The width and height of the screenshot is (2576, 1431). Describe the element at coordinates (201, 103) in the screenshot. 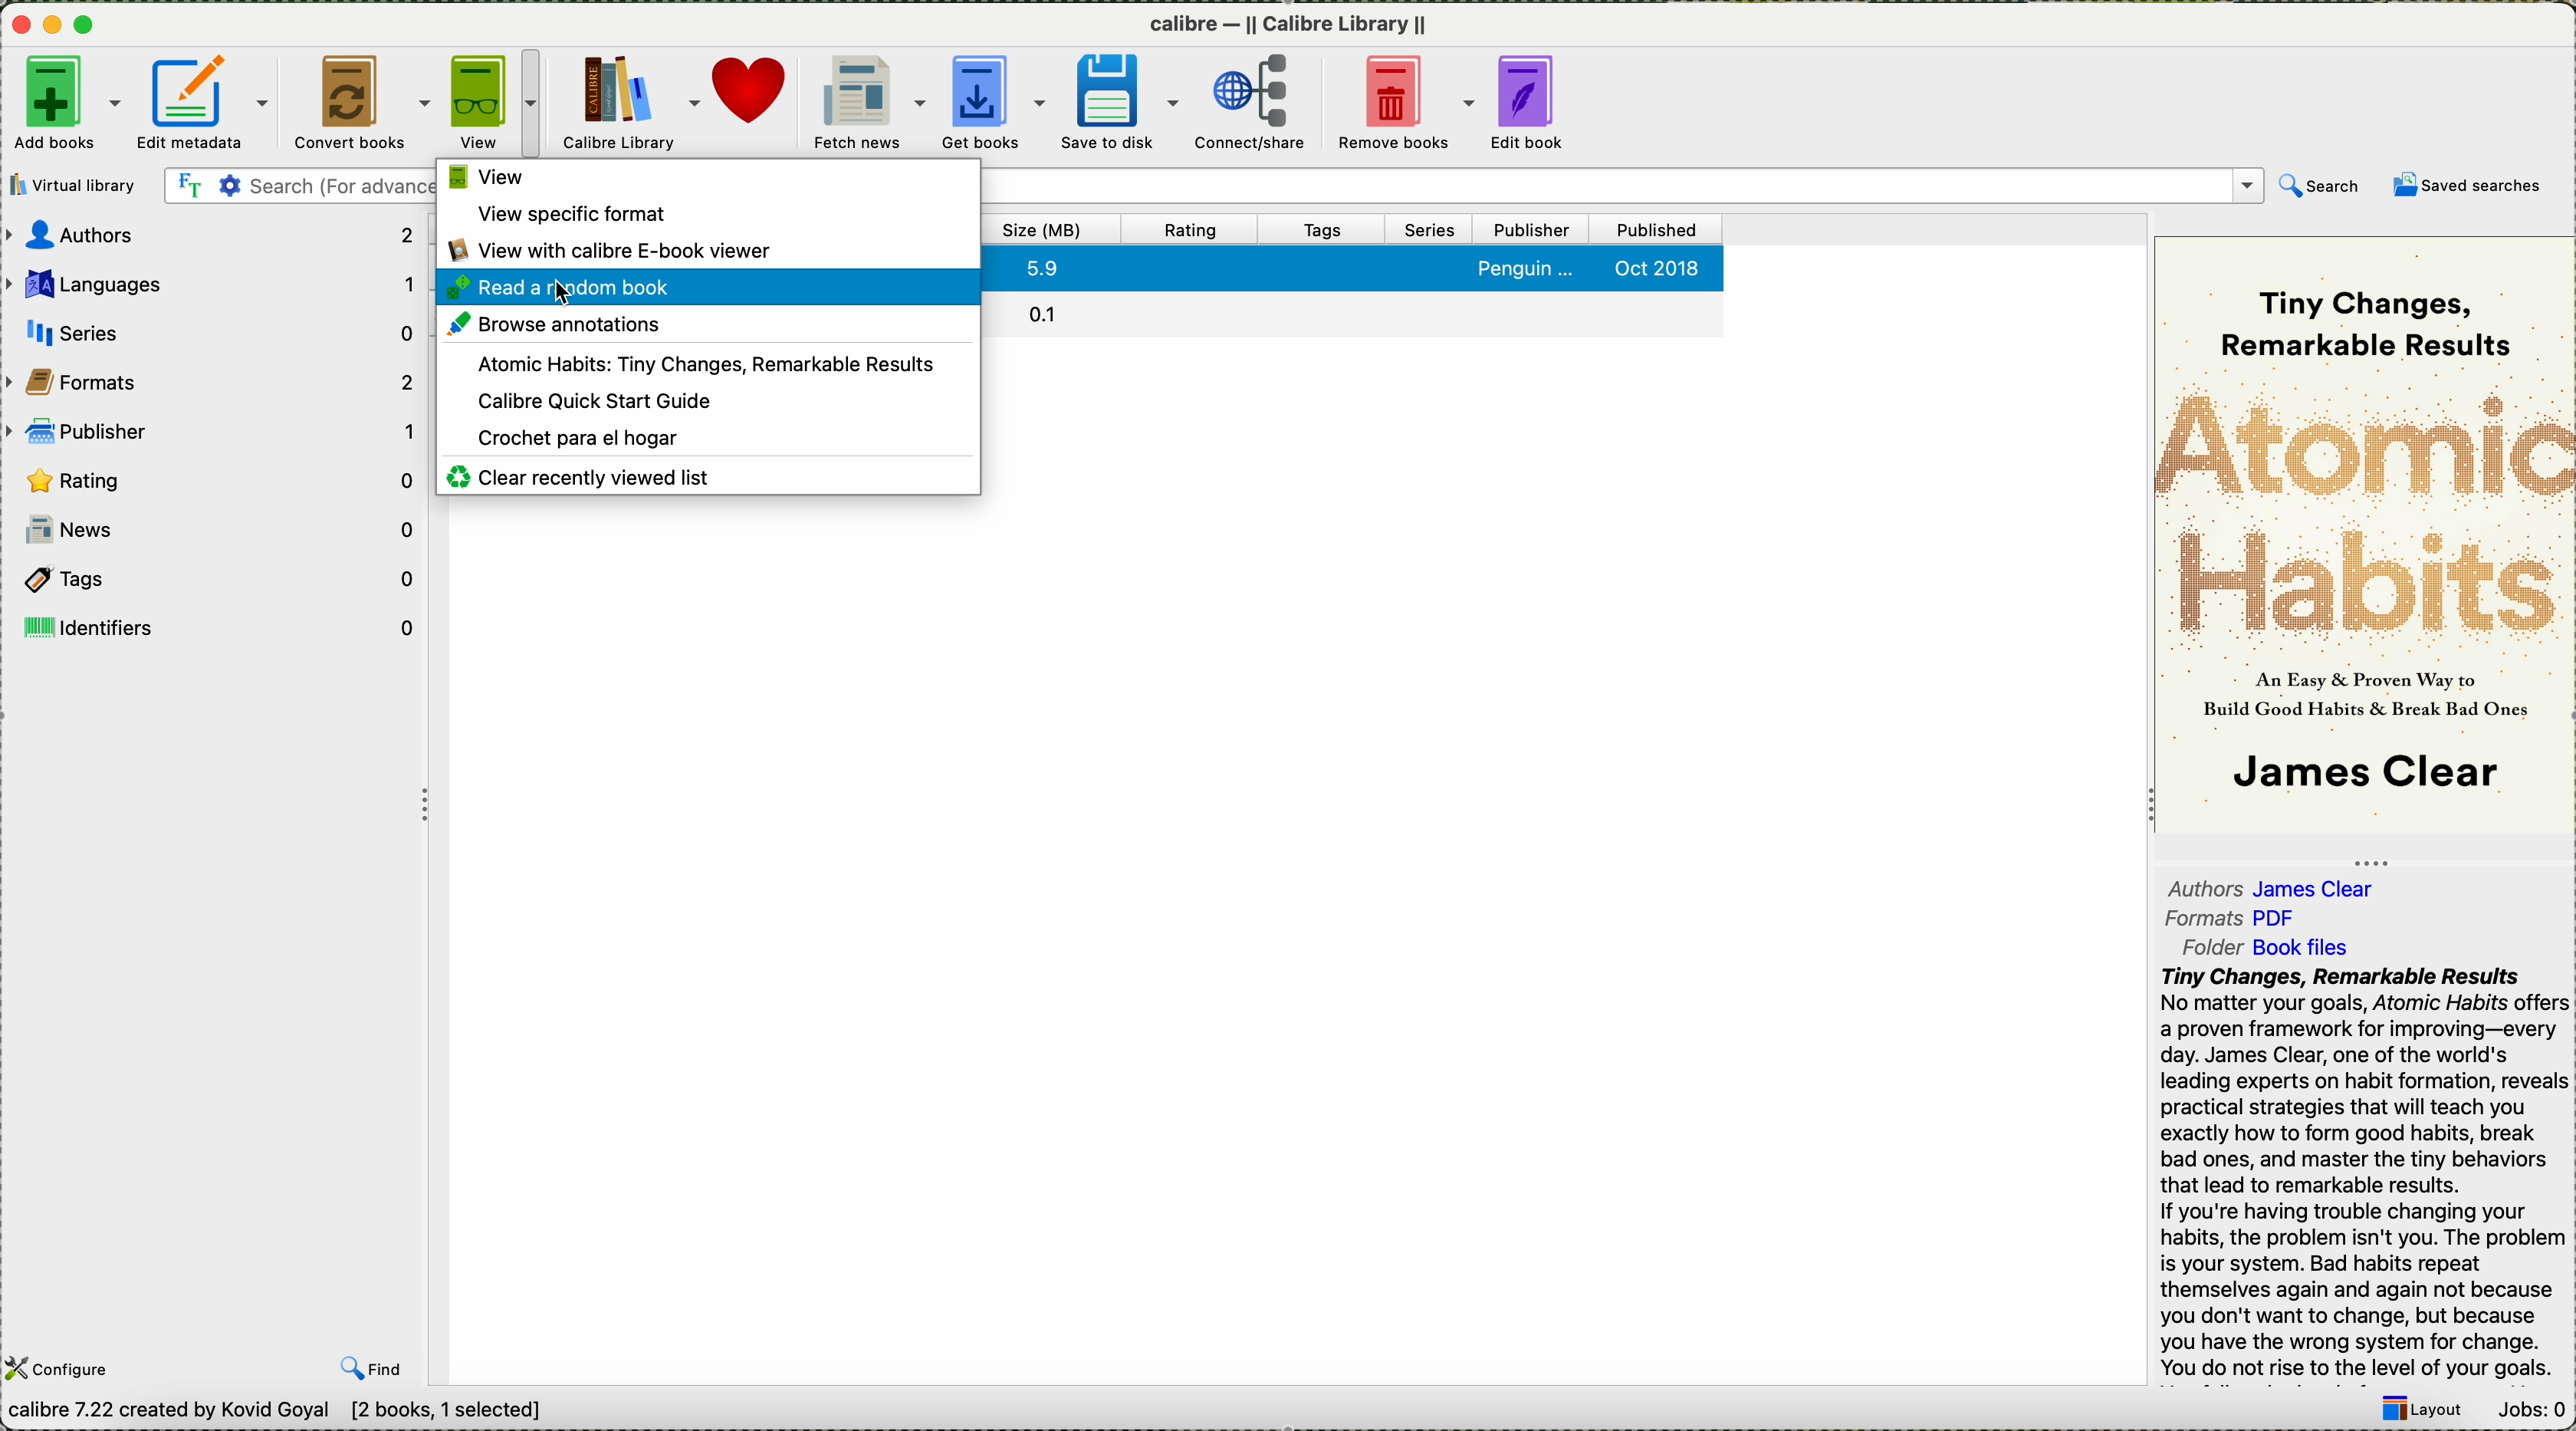

I see `edit metadata` at that location.